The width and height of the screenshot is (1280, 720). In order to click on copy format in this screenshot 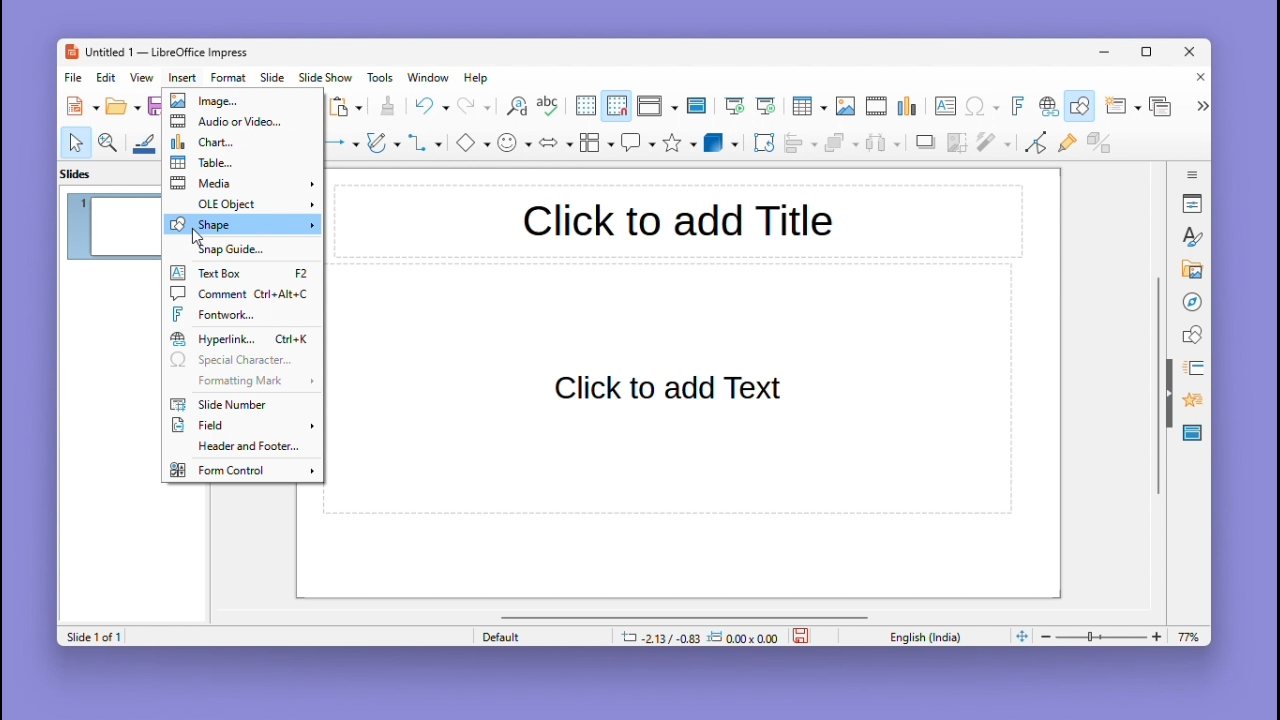, I will do `click(386, 108)`.